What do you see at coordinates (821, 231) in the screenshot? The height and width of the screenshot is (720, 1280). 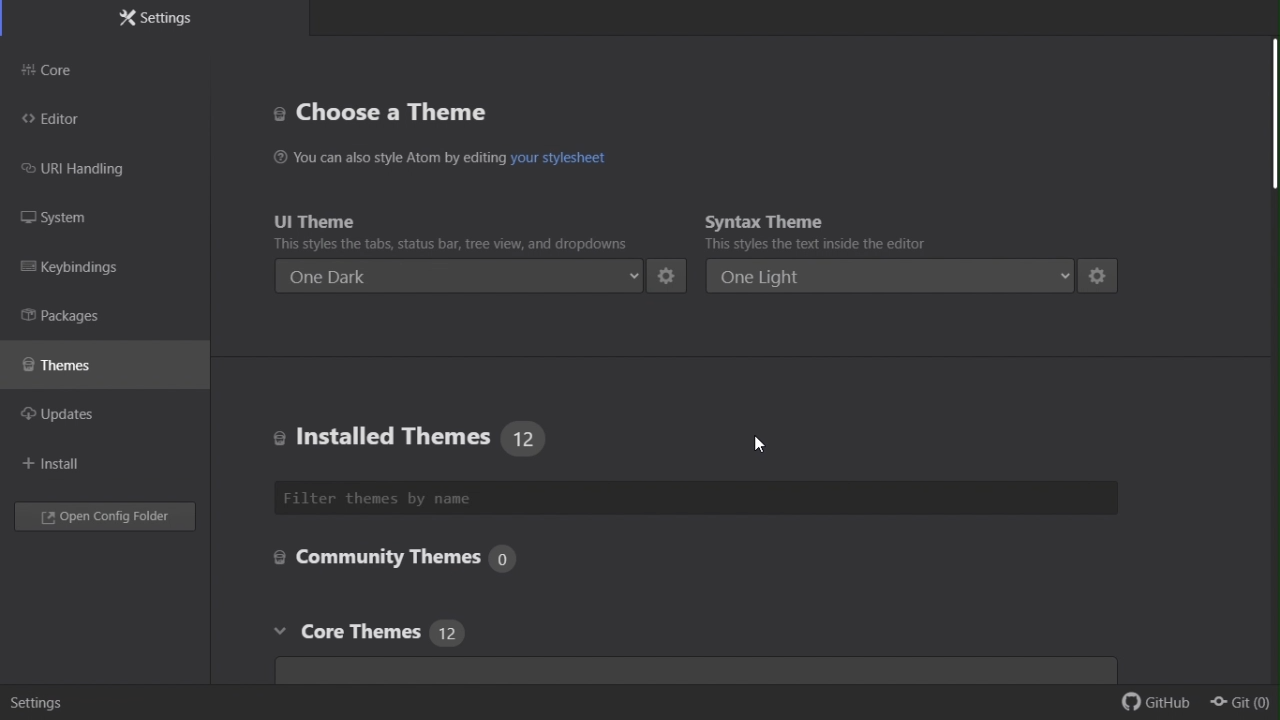 I see `Syntax theme` at bounding box center [821, 231].